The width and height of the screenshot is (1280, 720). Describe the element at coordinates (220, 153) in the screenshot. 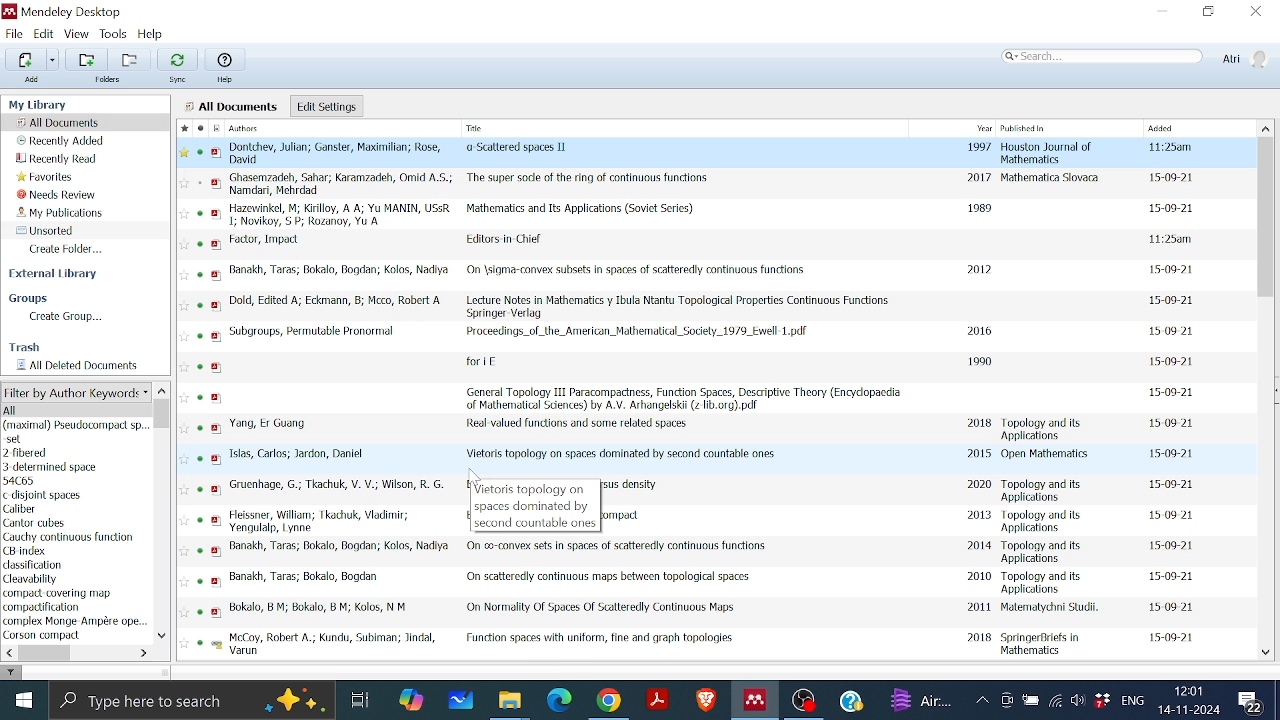

I see `pdf` at that location.